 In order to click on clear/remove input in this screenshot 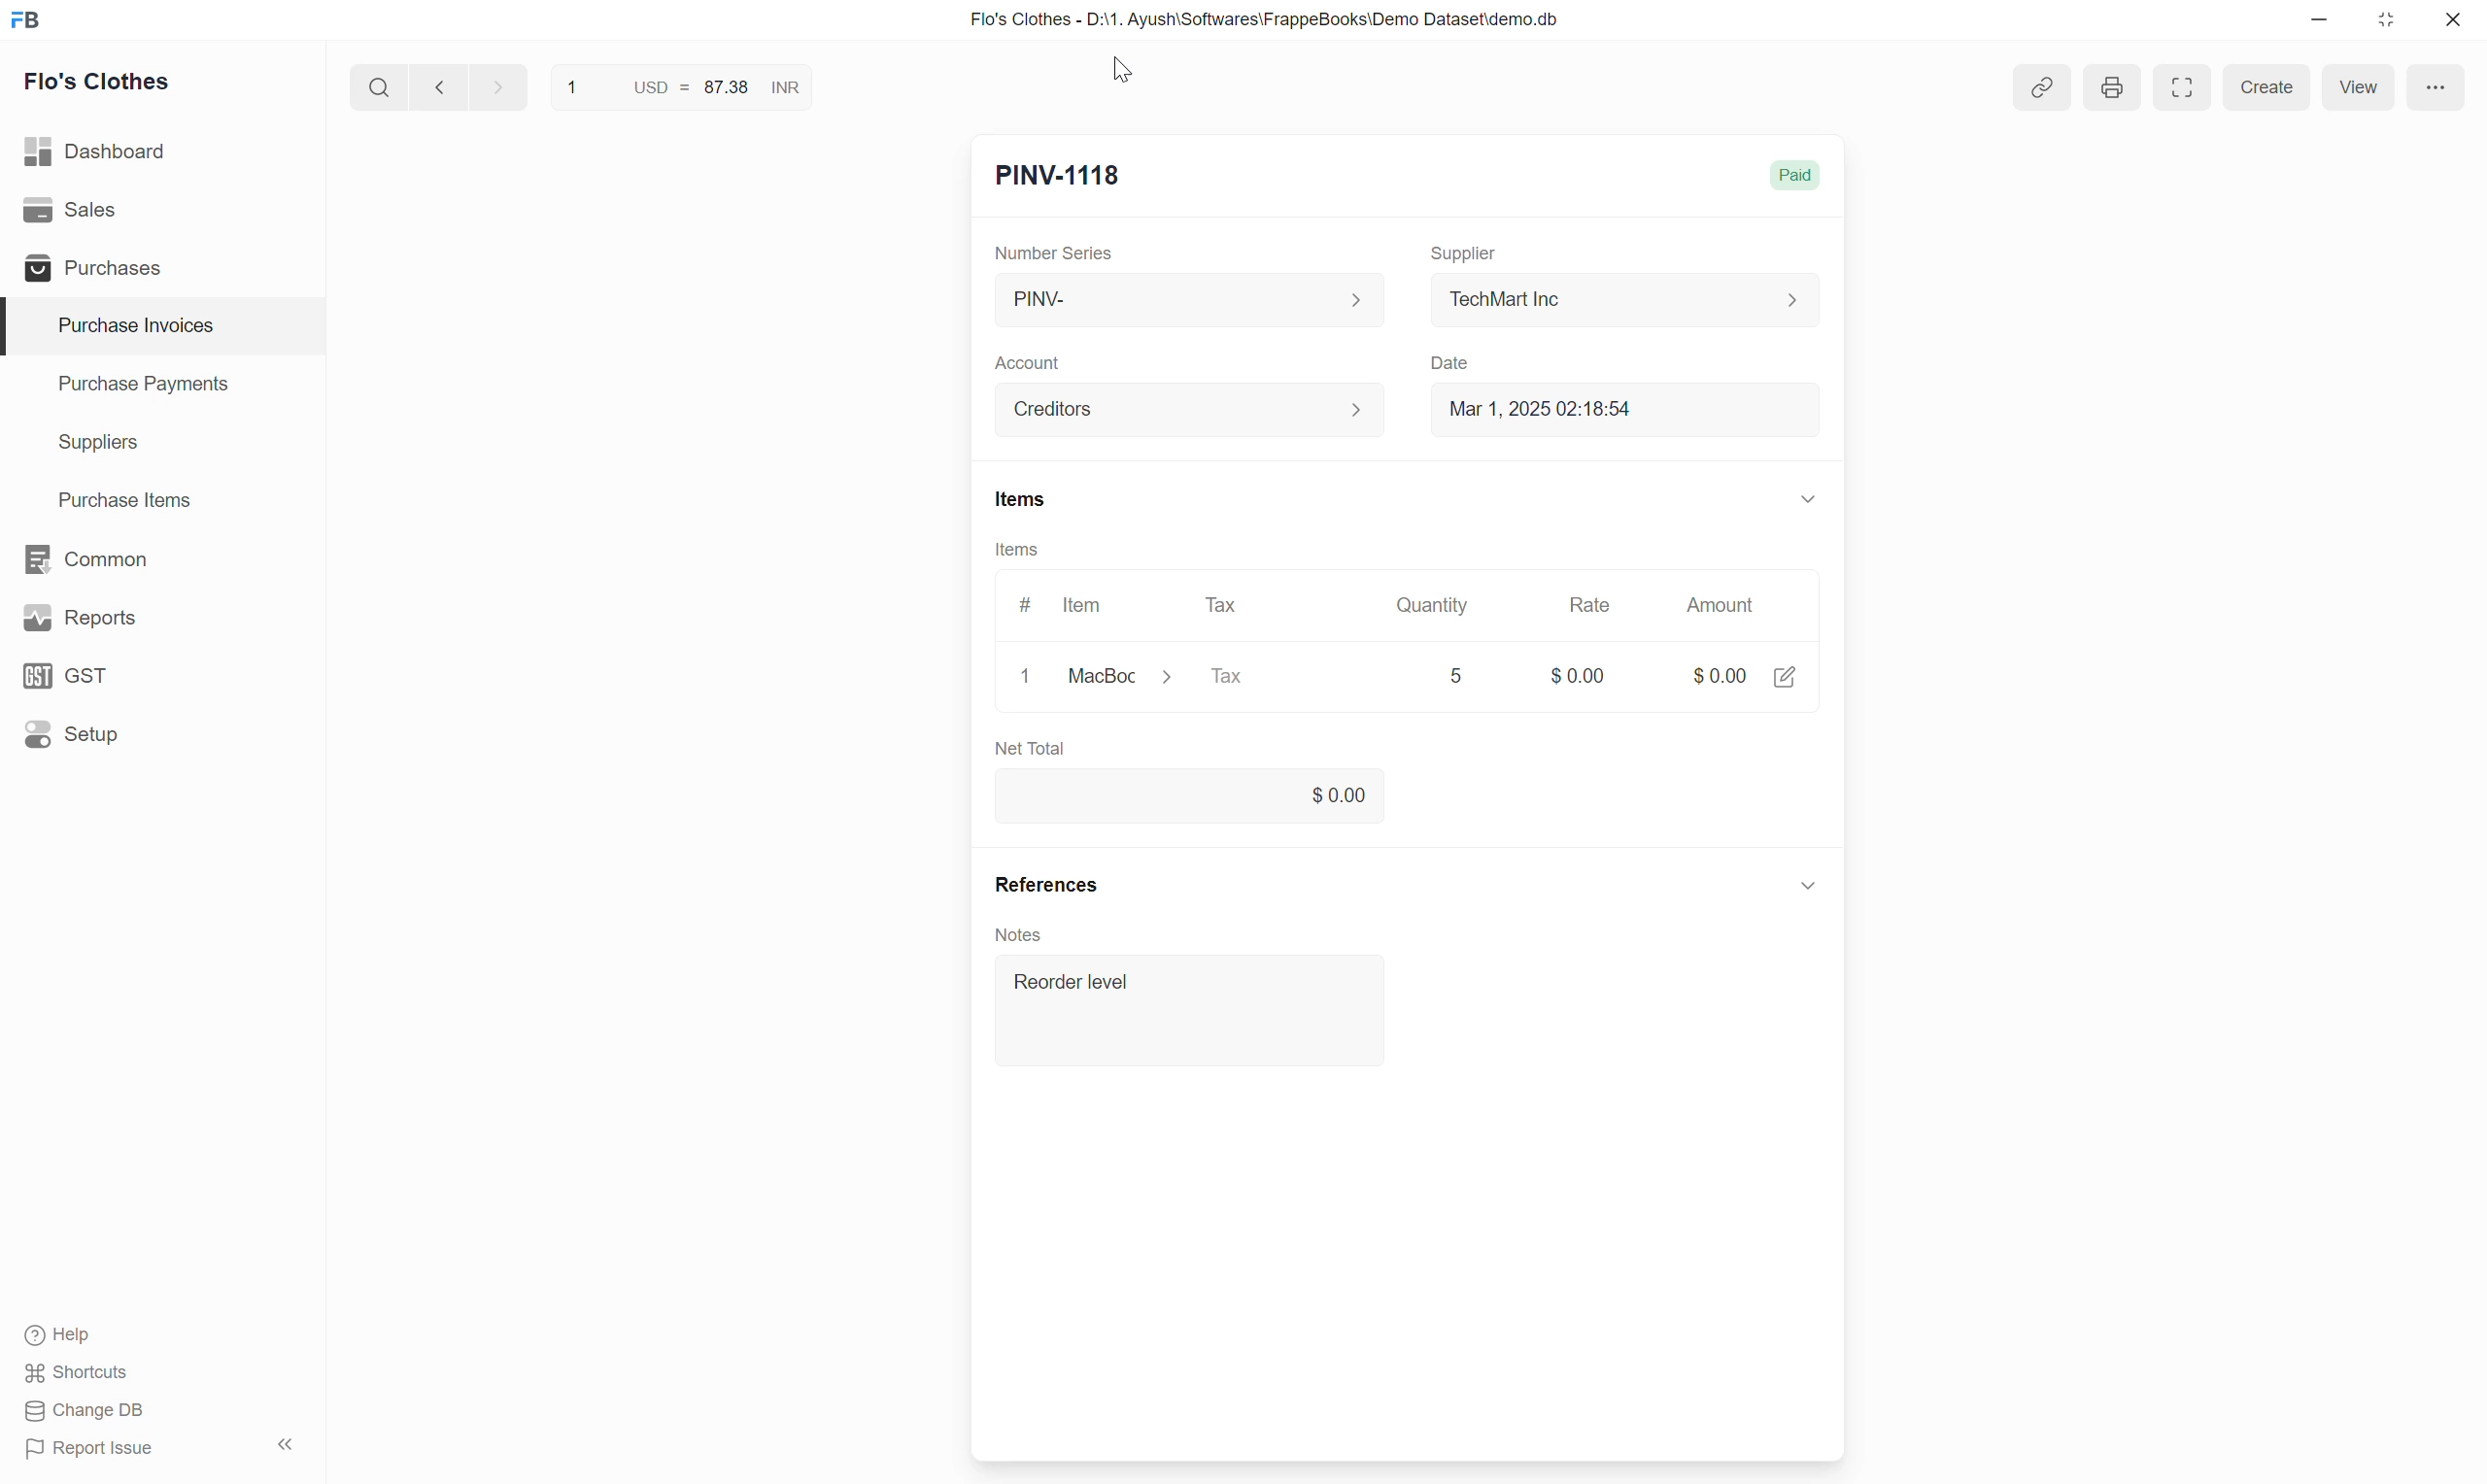, I will do `click(1029, 679)`.